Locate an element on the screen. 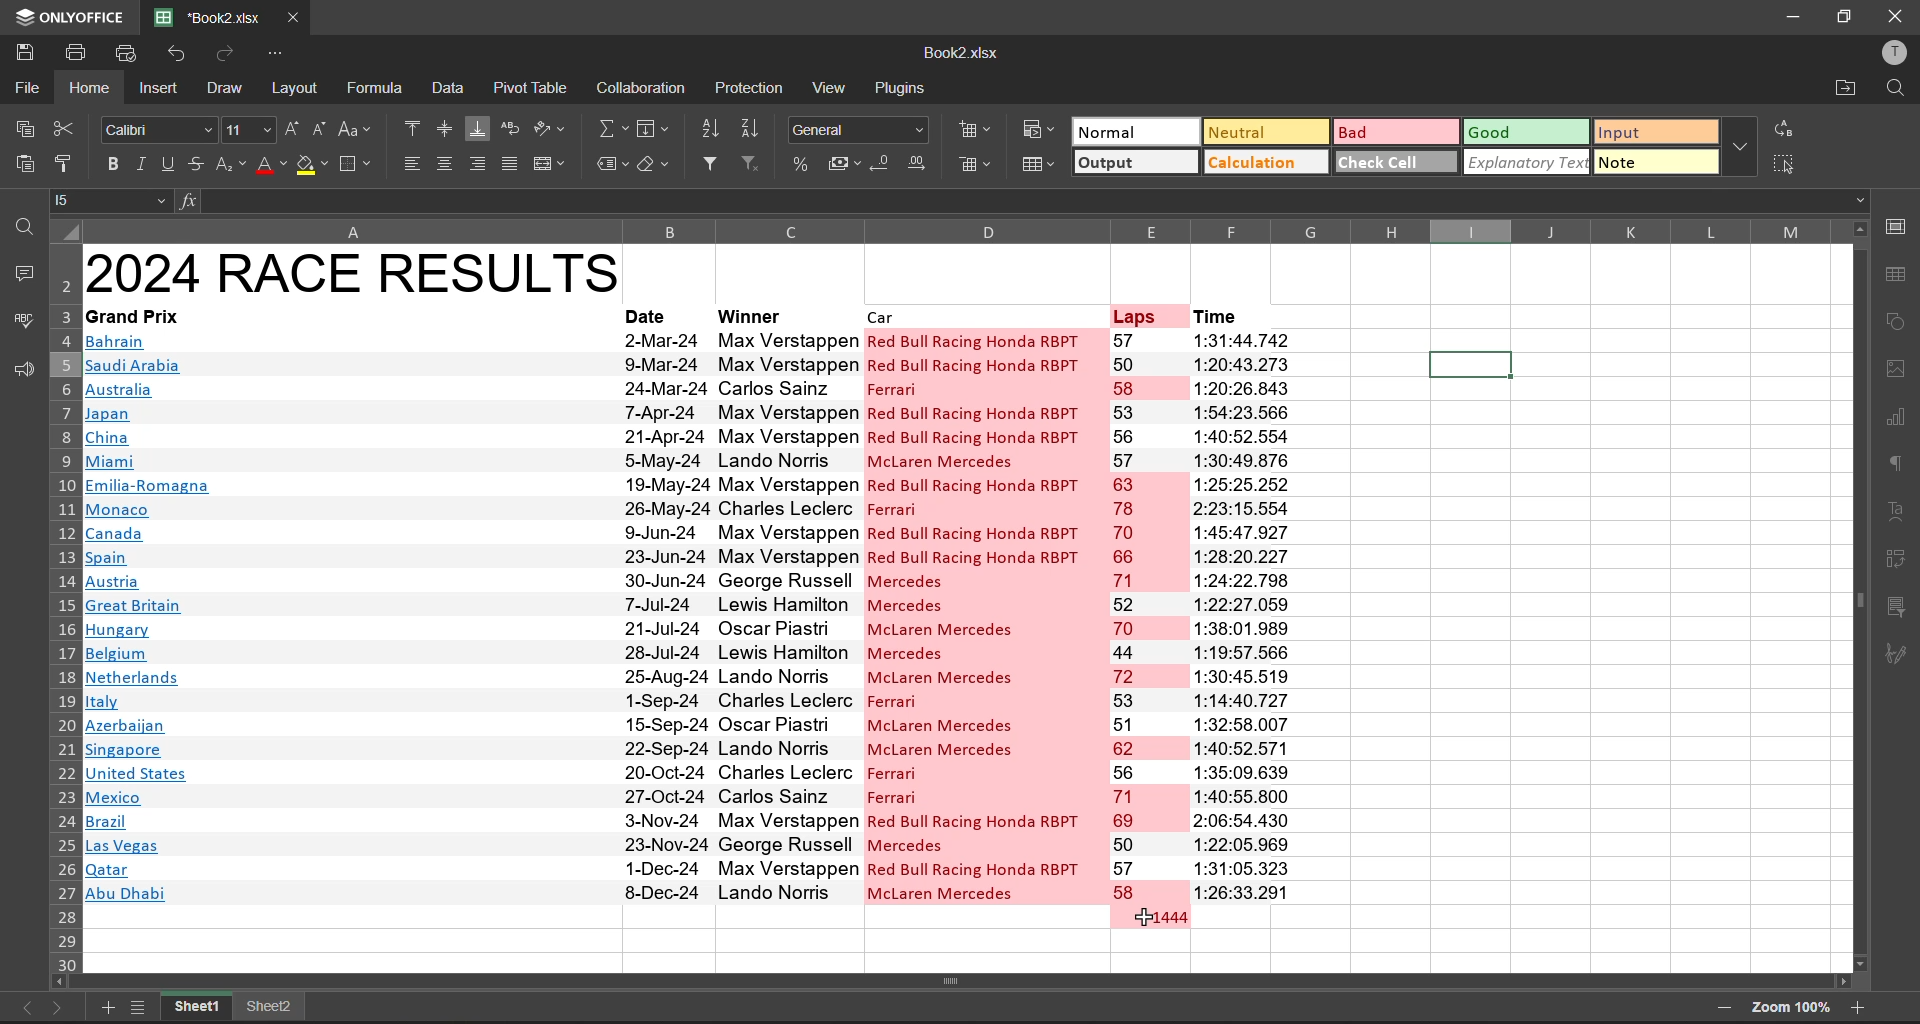 The height and width of the screenshot is (1024, 1920). filter is located at coordinates (713, 159).